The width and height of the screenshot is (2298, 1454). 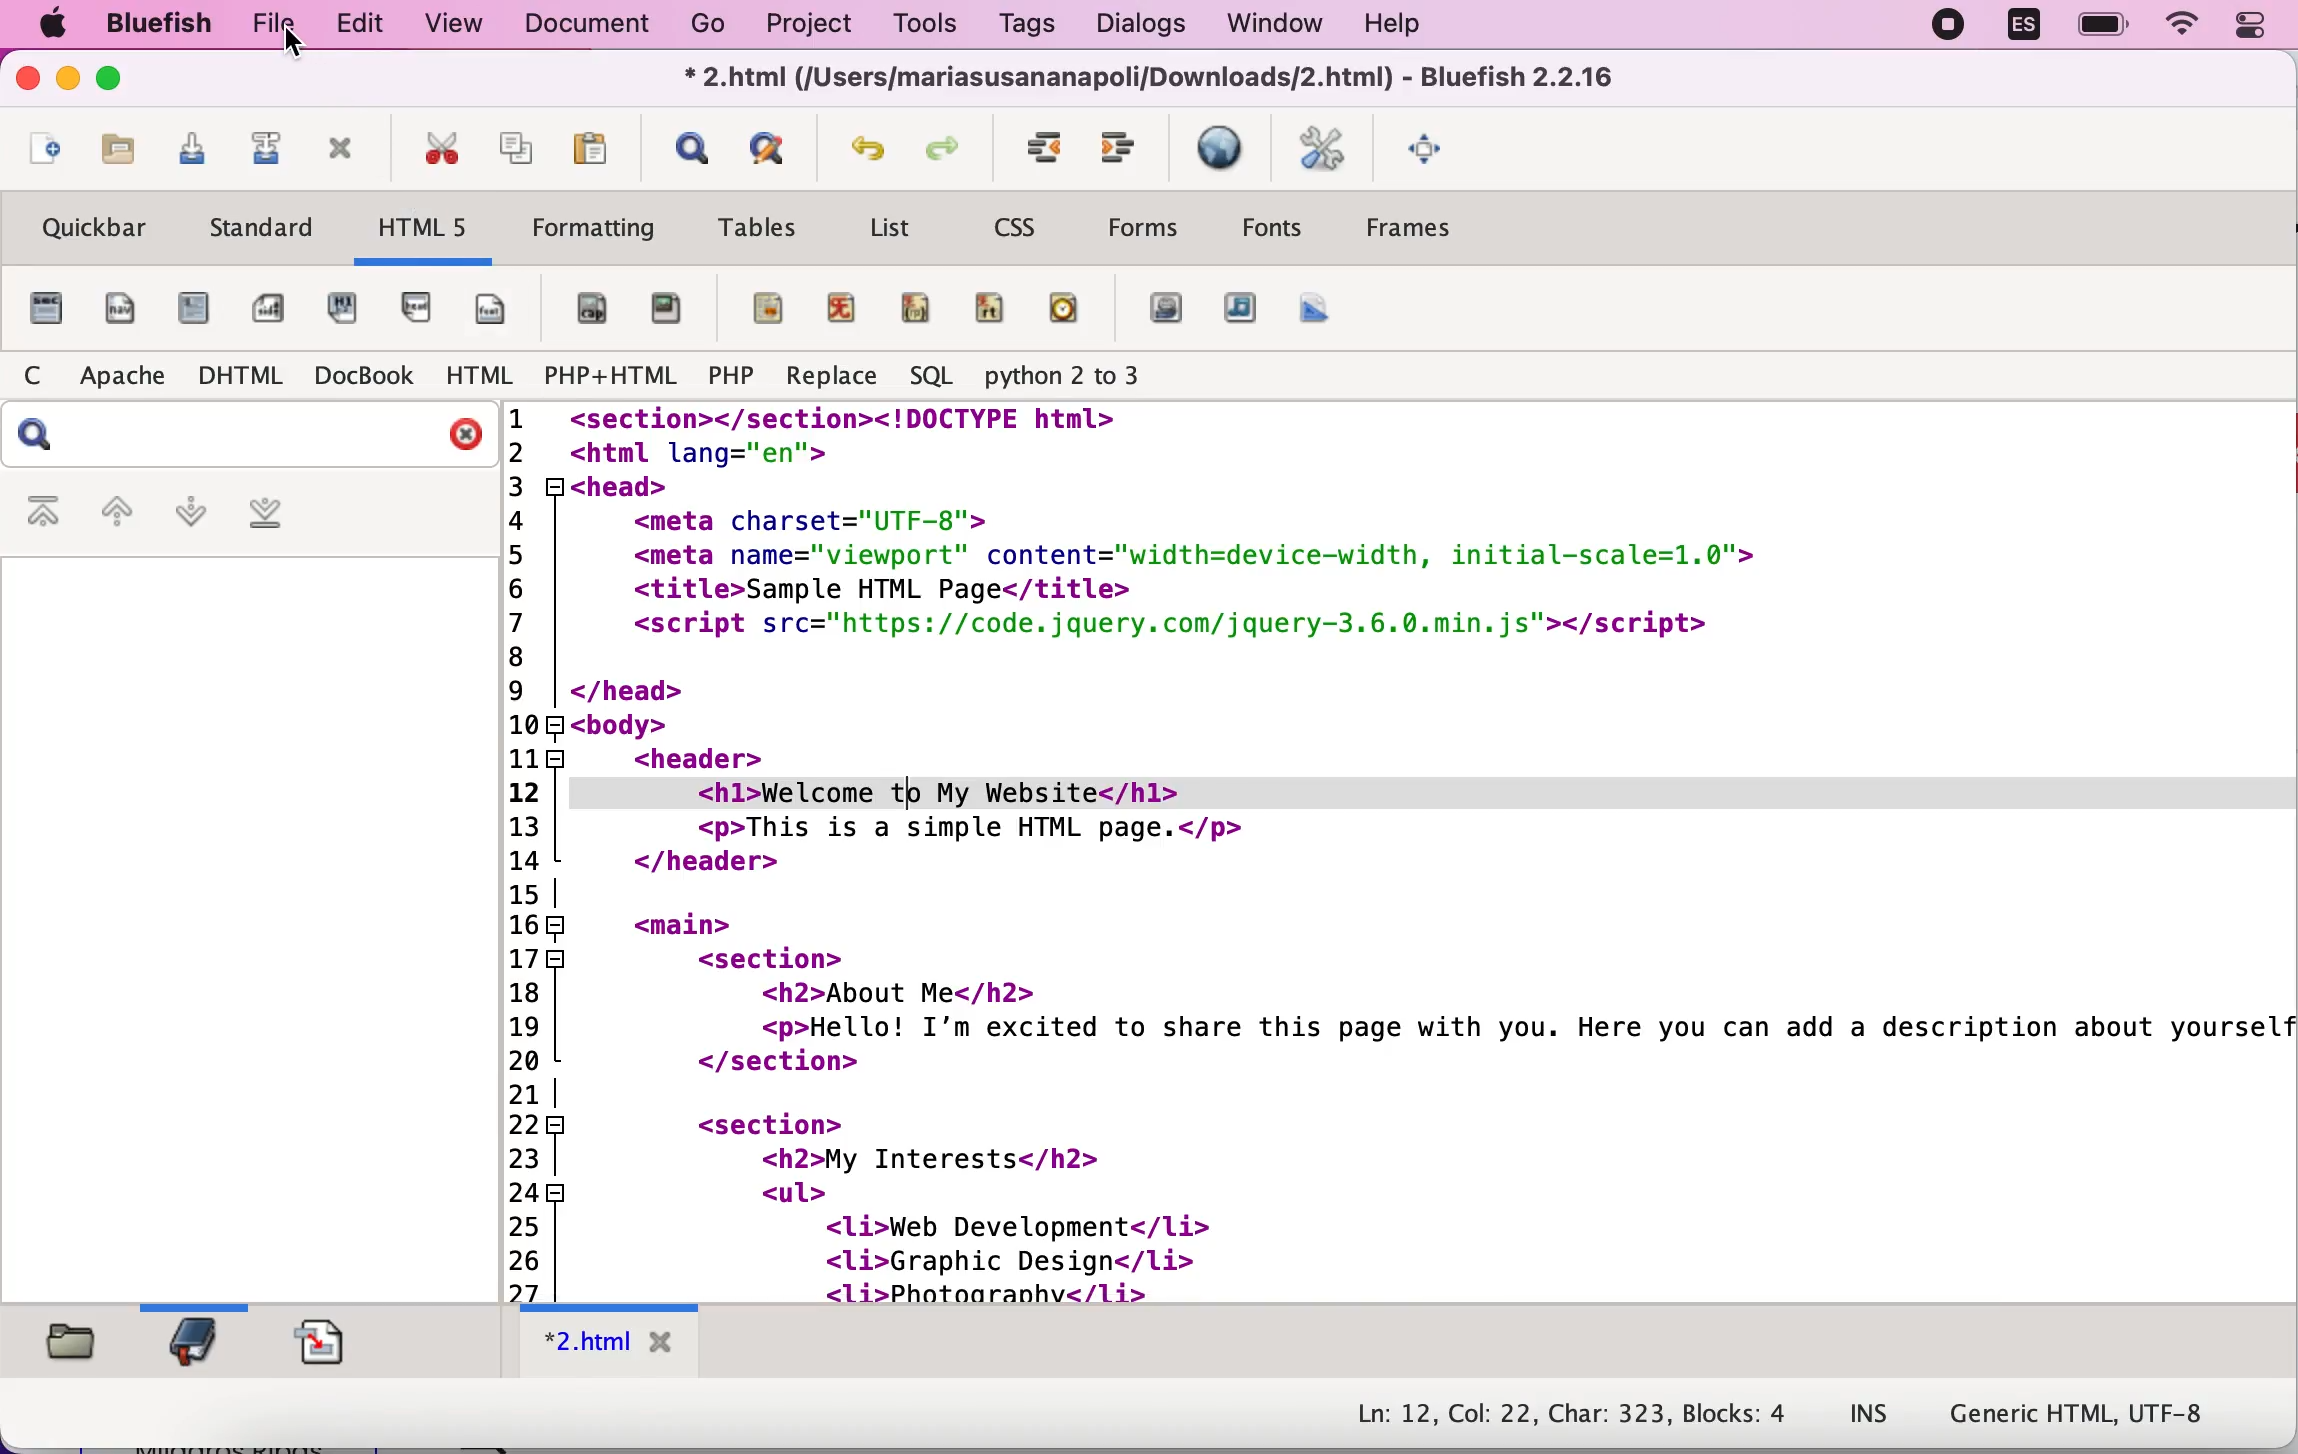 What do you see at coordinates (865, 147) in the screenshot?
I see `undo` at bounding box center [865, 147].